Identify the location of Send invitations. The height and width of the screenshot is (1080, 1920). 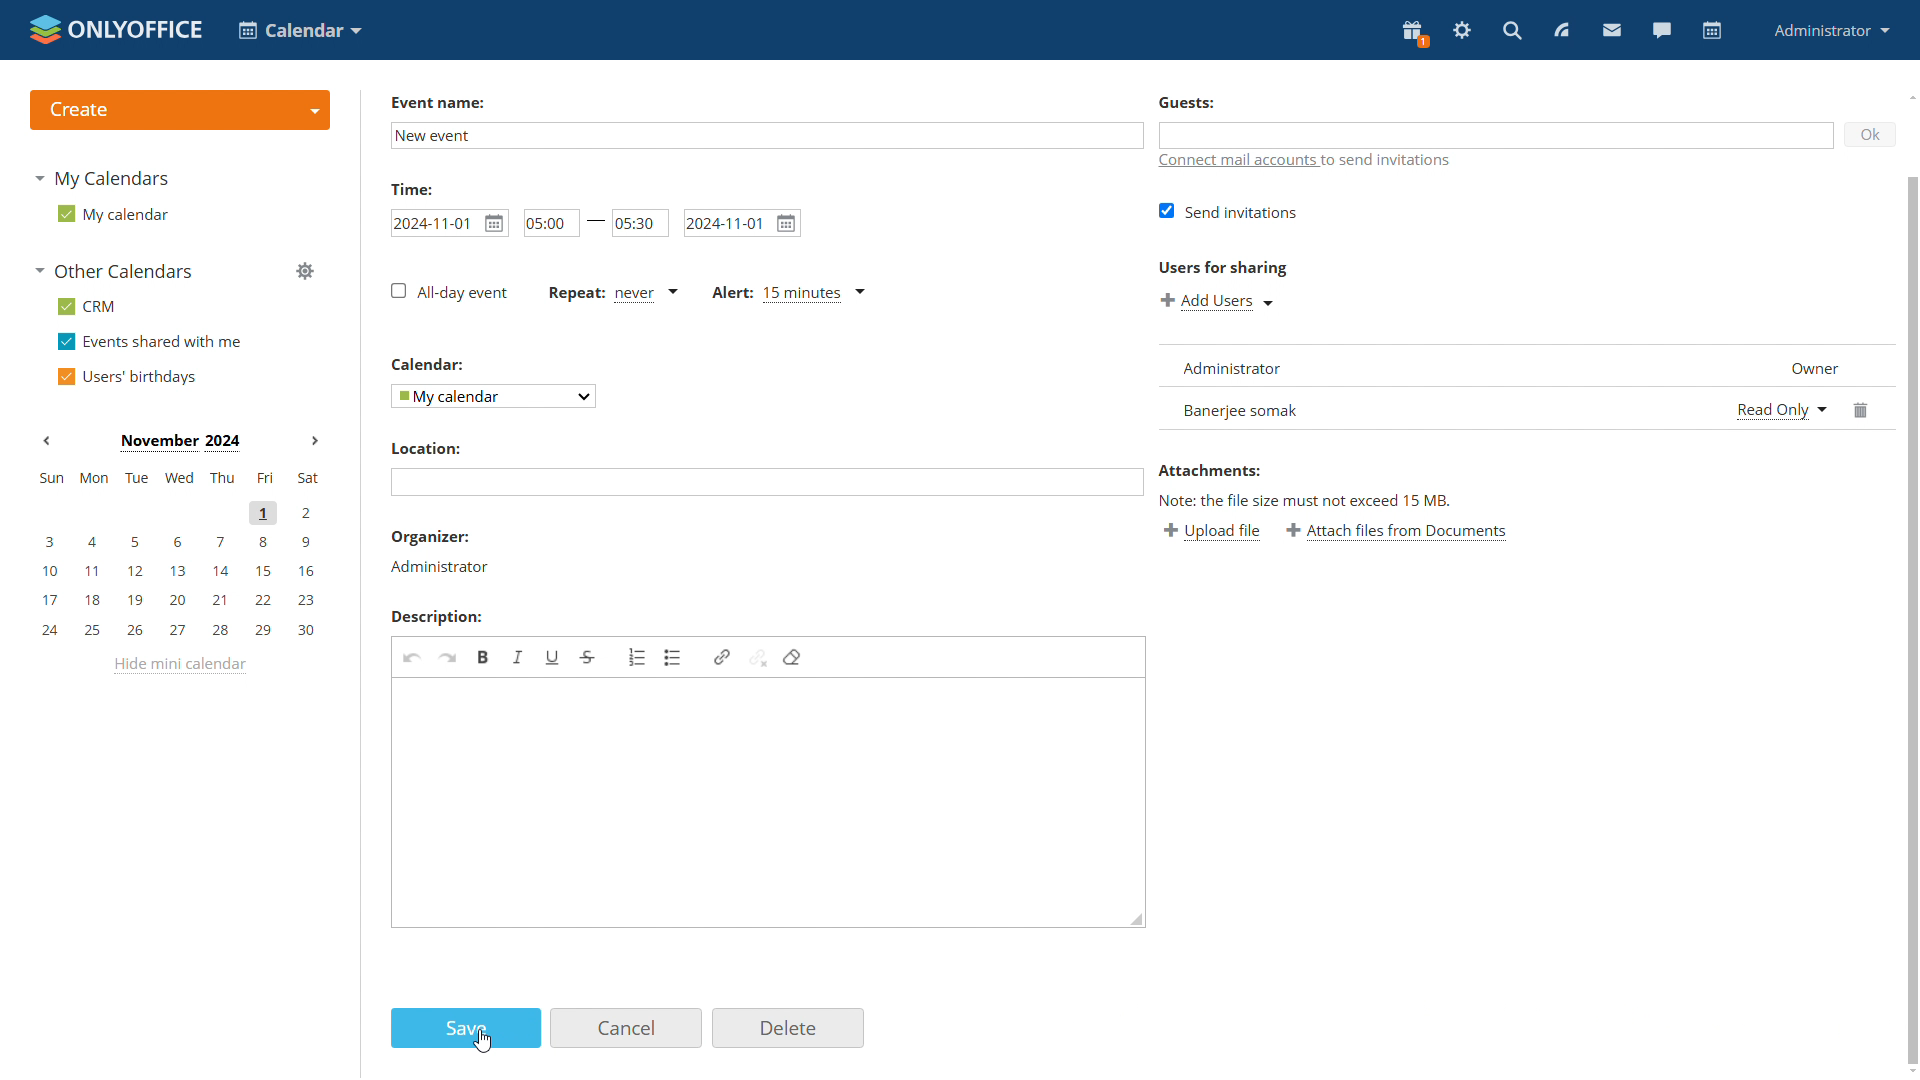
(1229, 211).